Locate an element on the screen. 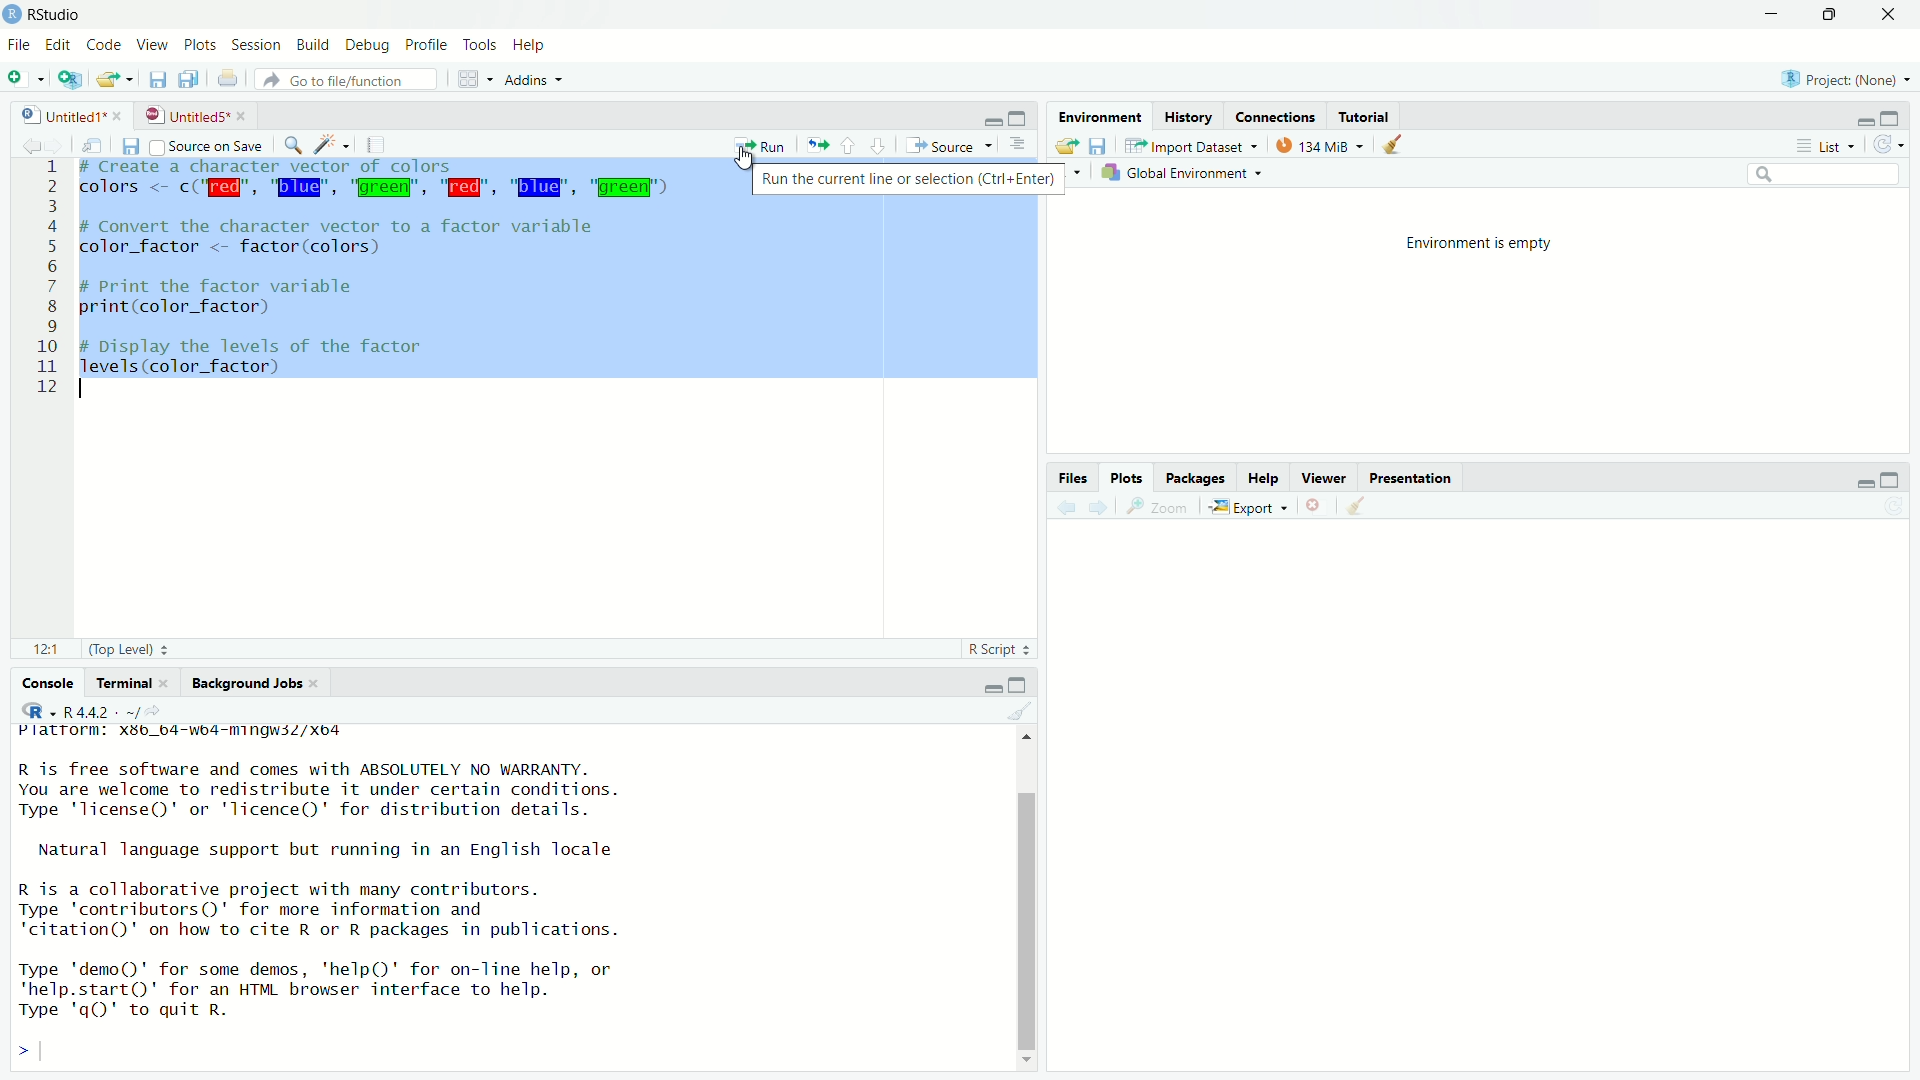 This screenshot has width=1920, height=1080. tools is located at coordinates (482, 42).